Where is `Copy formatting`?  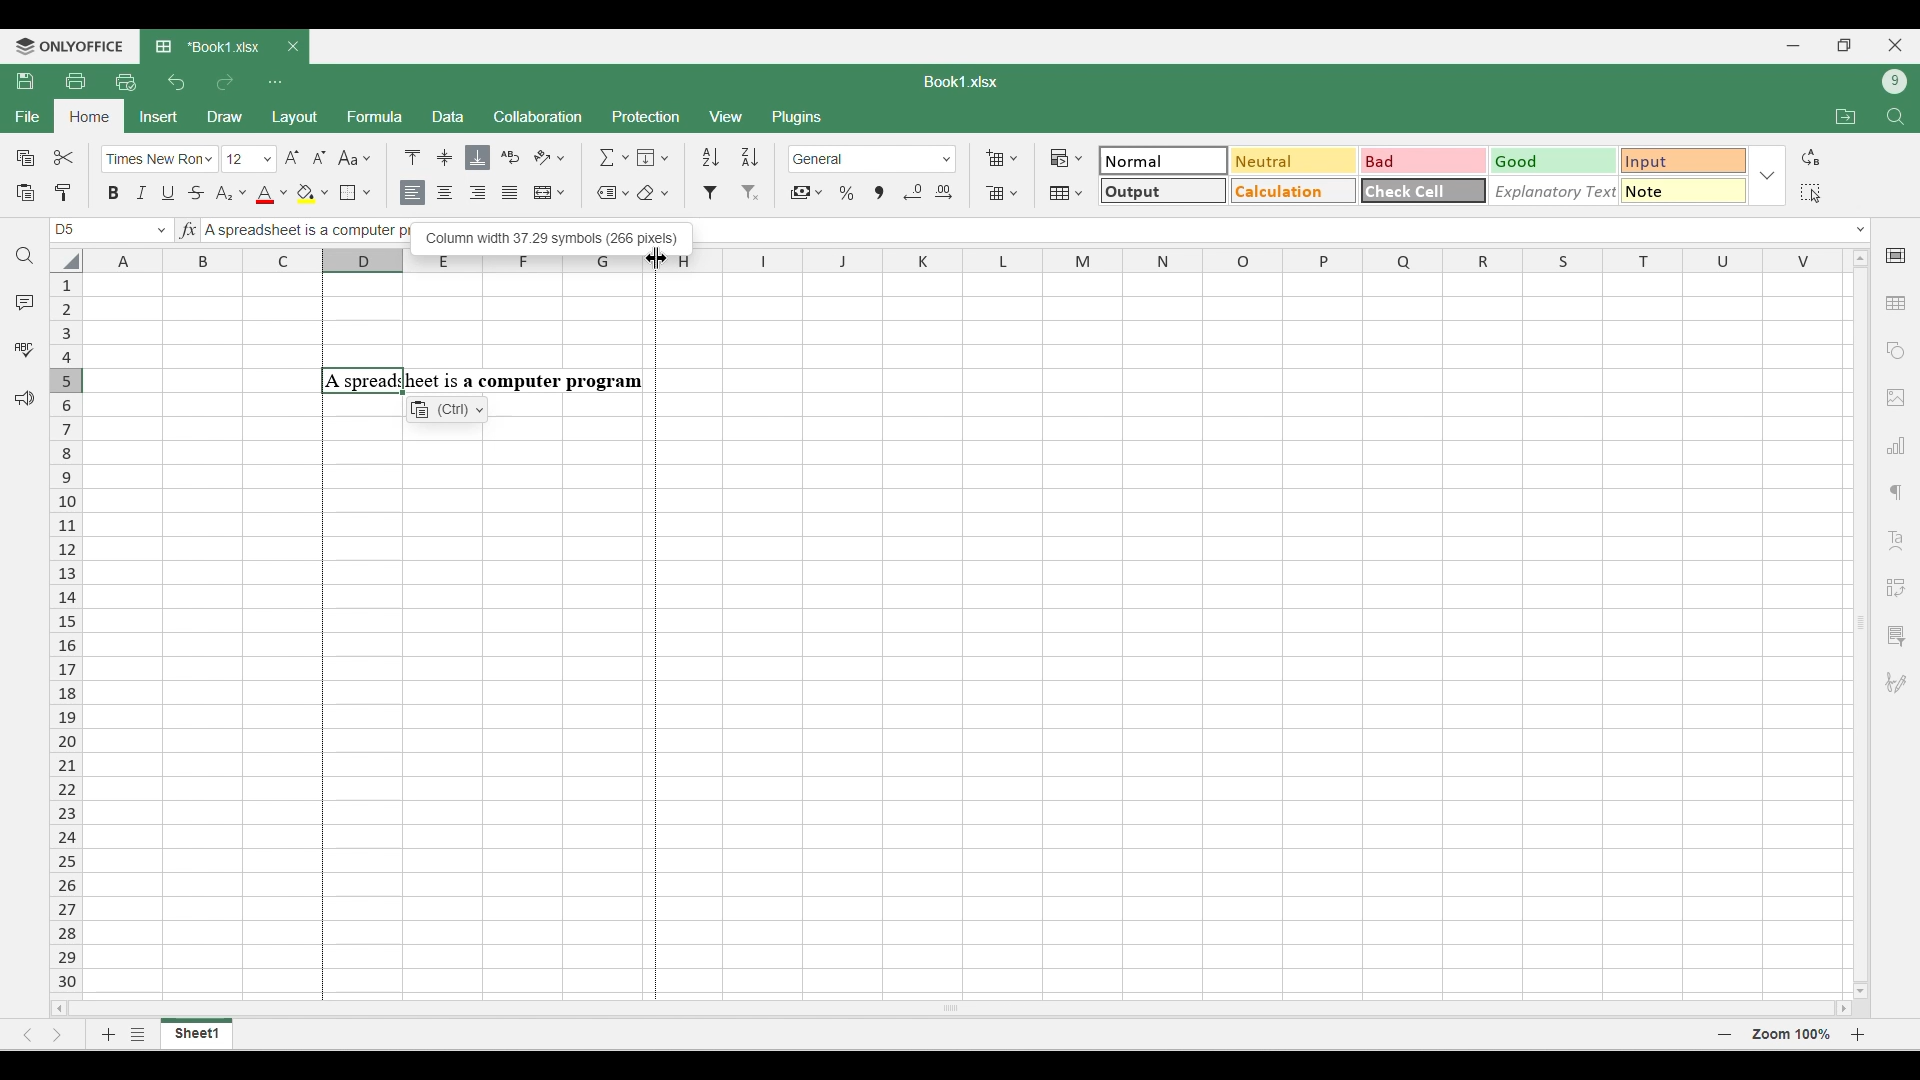 Copy formatting is located at coordinates (64, 192).